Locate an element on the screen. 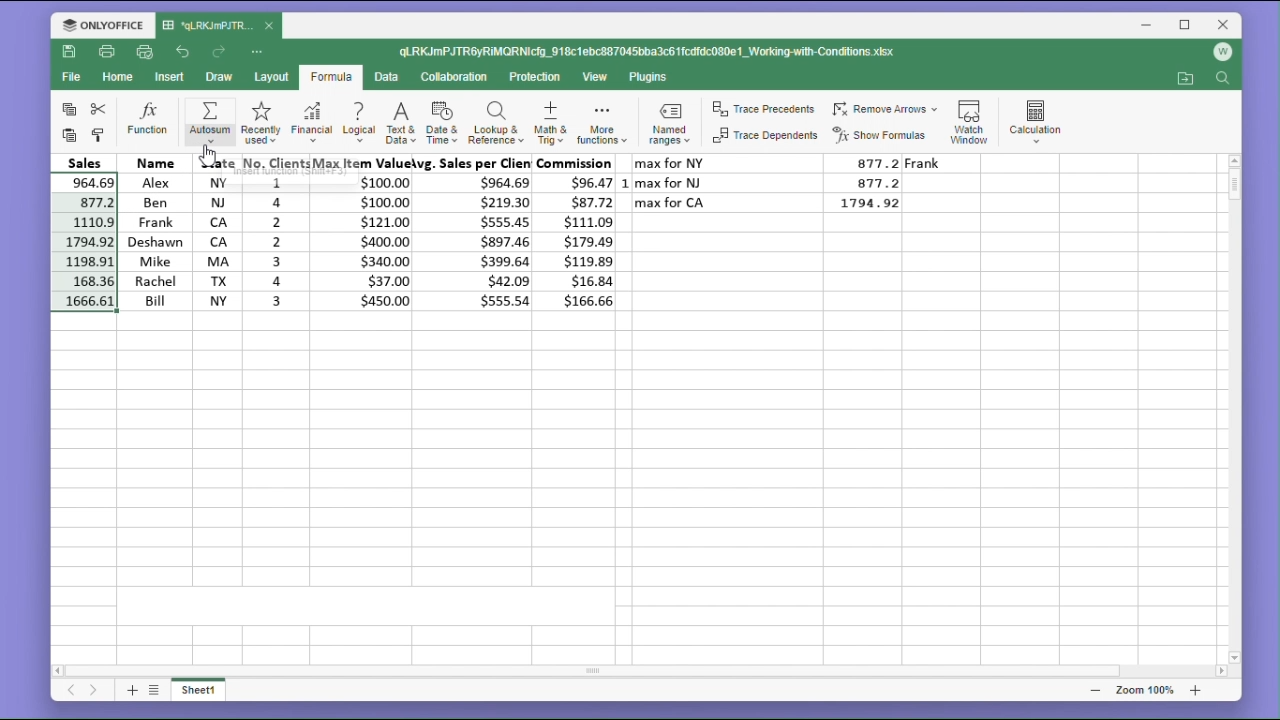 The height and width of the screenshot is (720, 1280). avg.sales per clients is located at coordinates (477, 235).